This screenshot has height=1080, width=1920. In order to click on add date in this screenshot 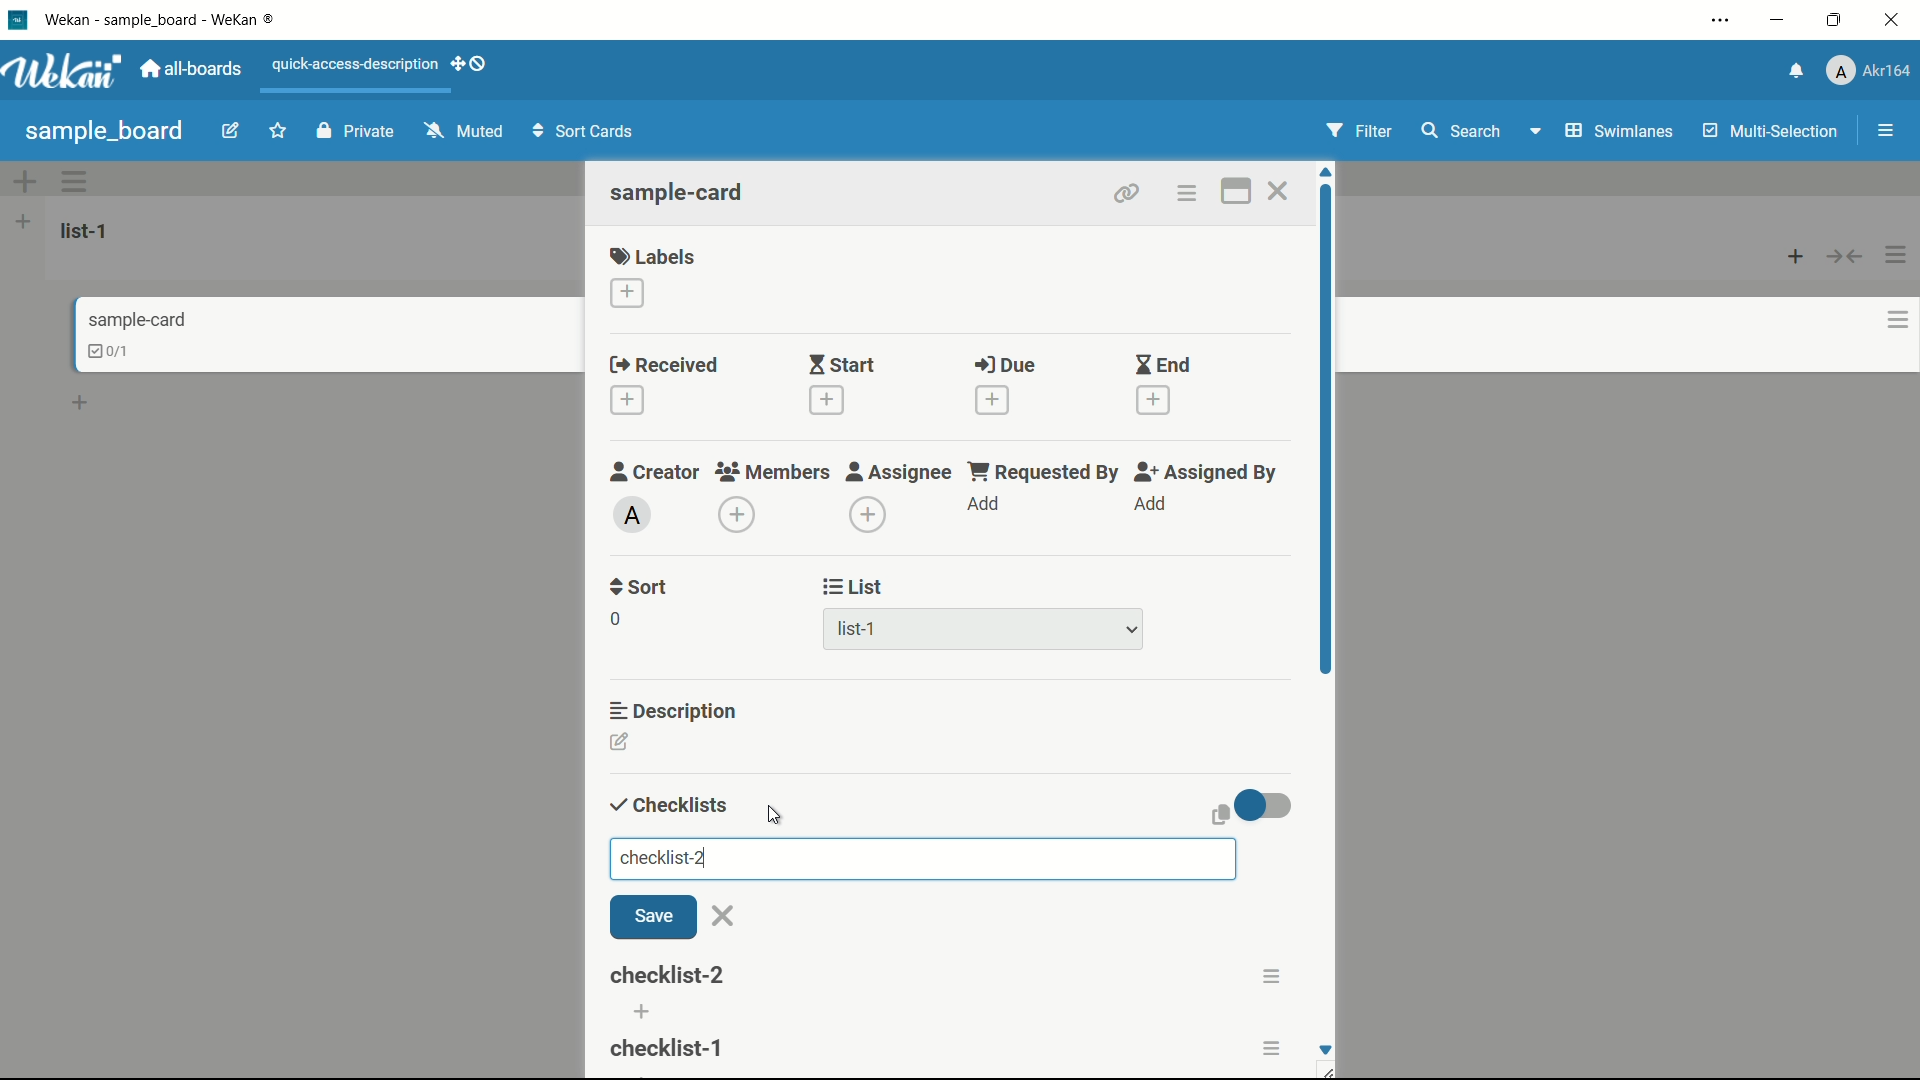, I will do `click(626, 401)`.